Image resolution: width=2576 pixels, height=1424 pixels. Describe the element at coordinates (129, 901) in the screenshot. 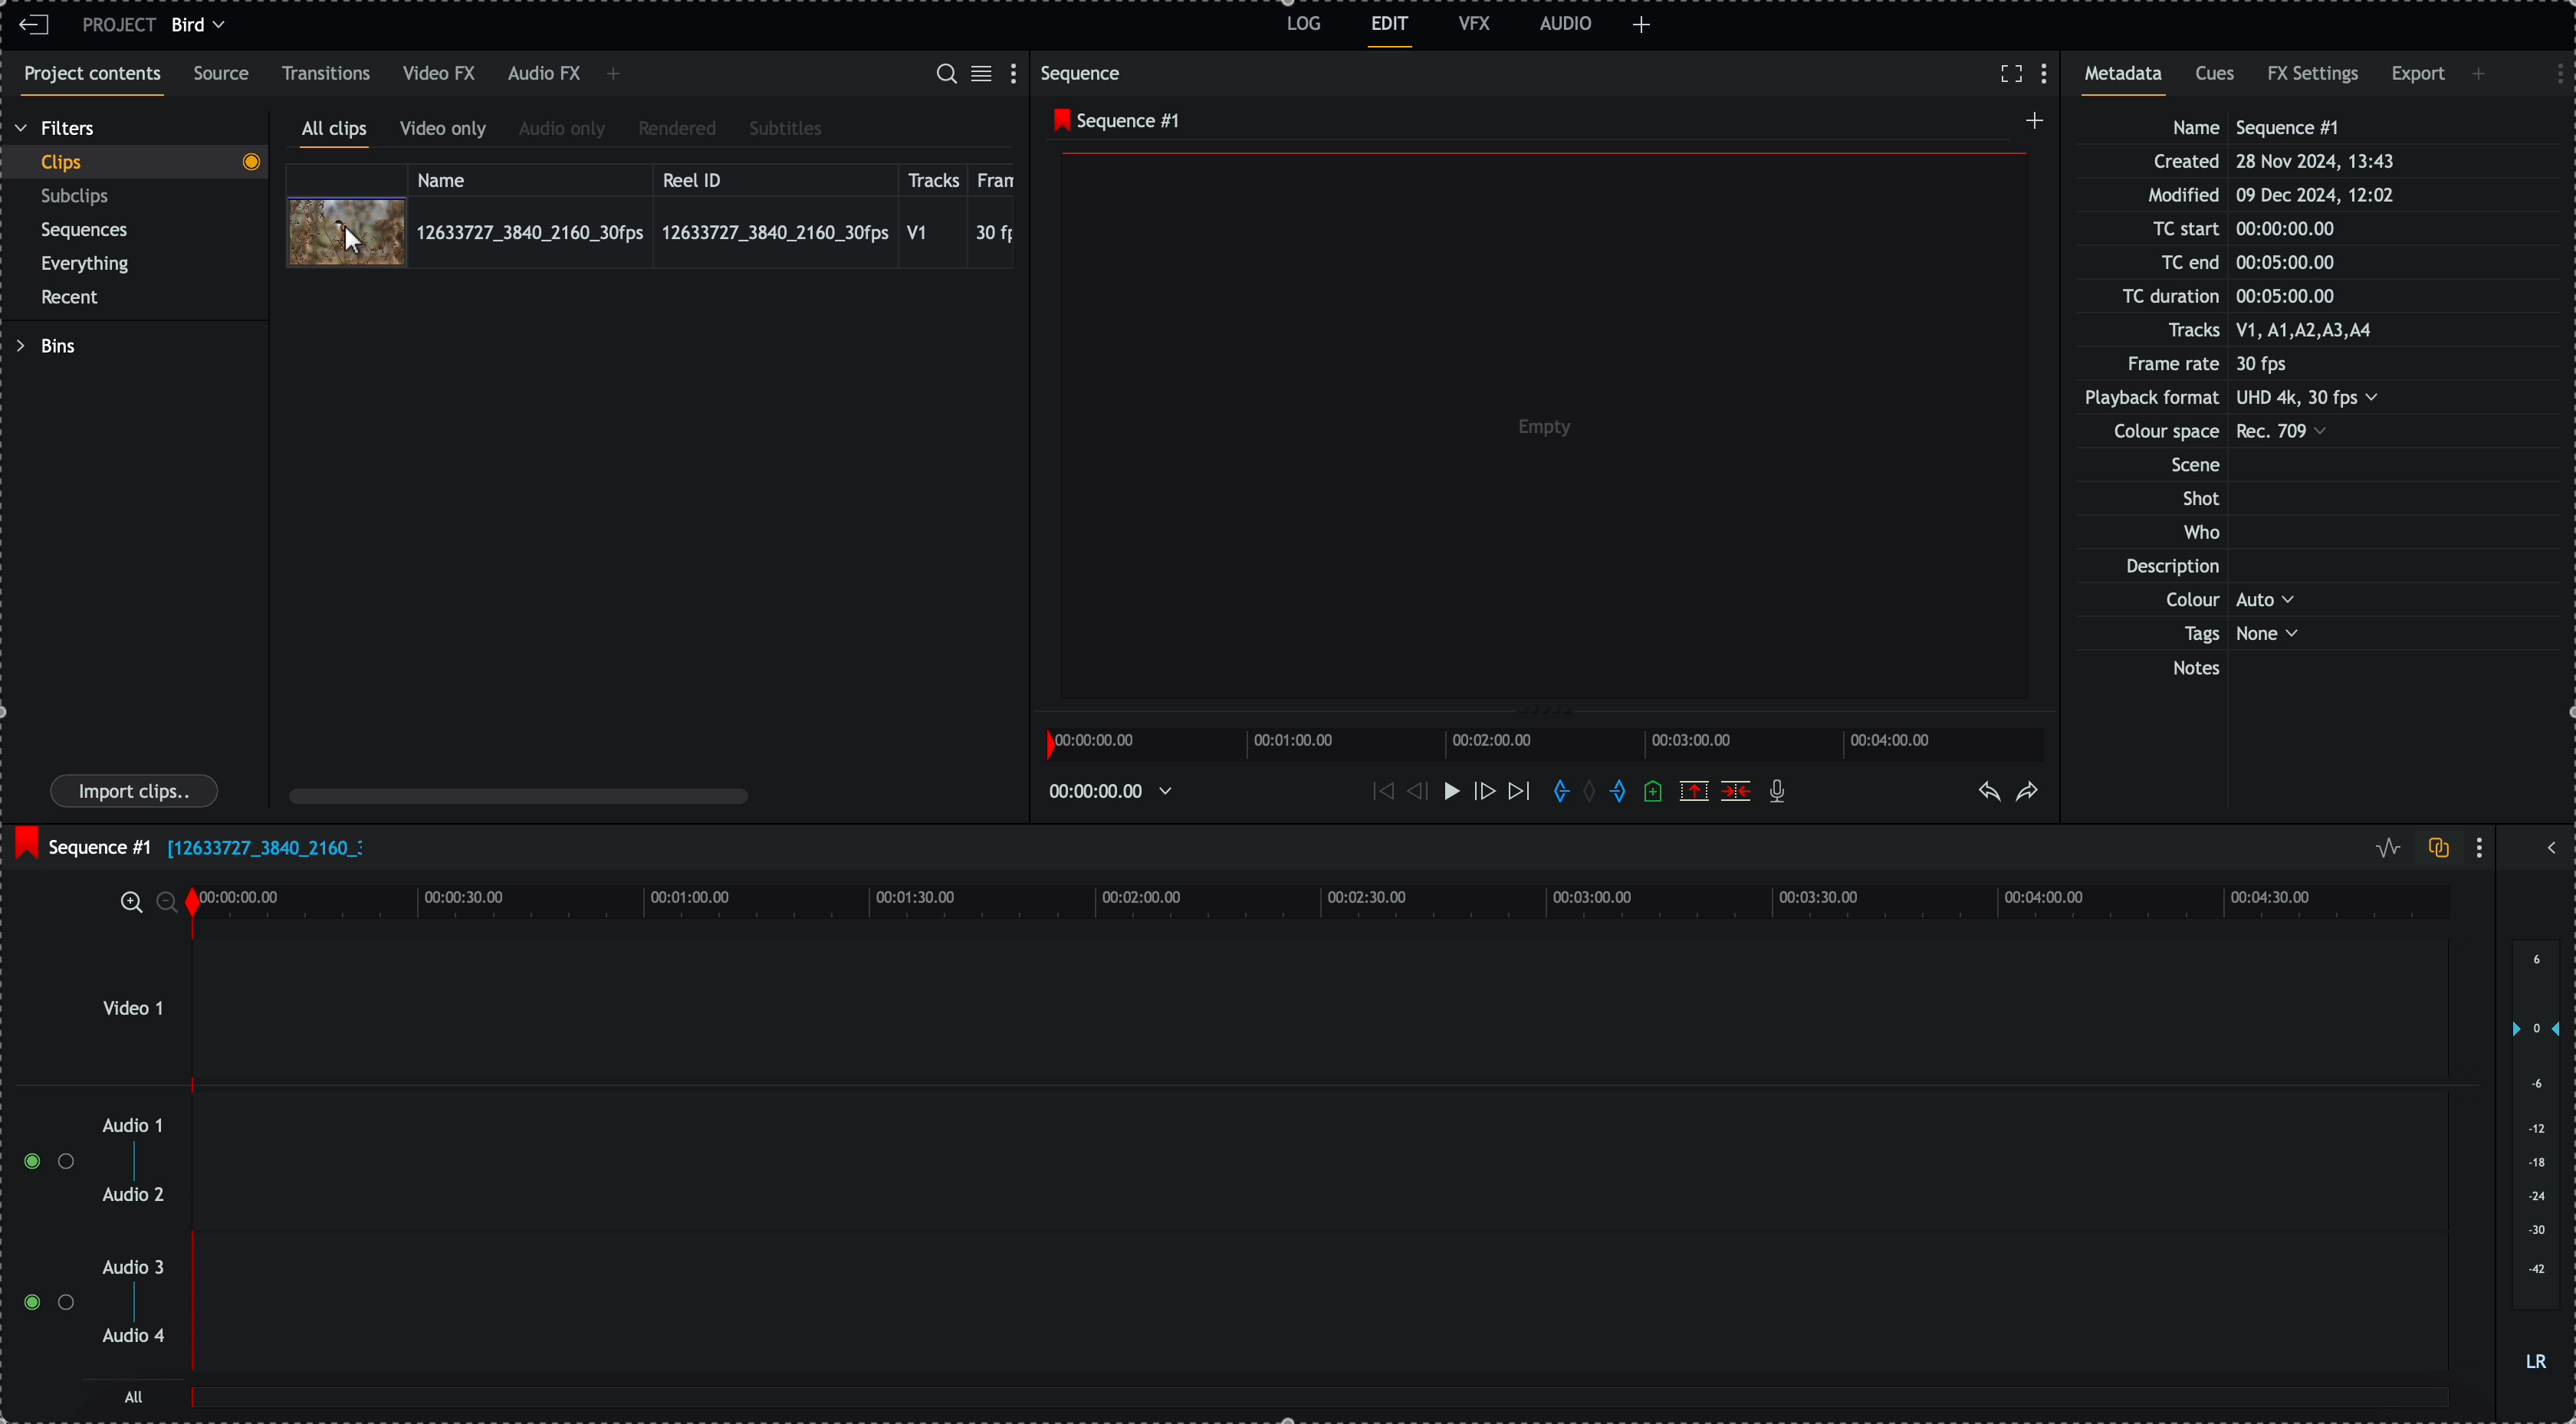

I see `zoom in` at that location.